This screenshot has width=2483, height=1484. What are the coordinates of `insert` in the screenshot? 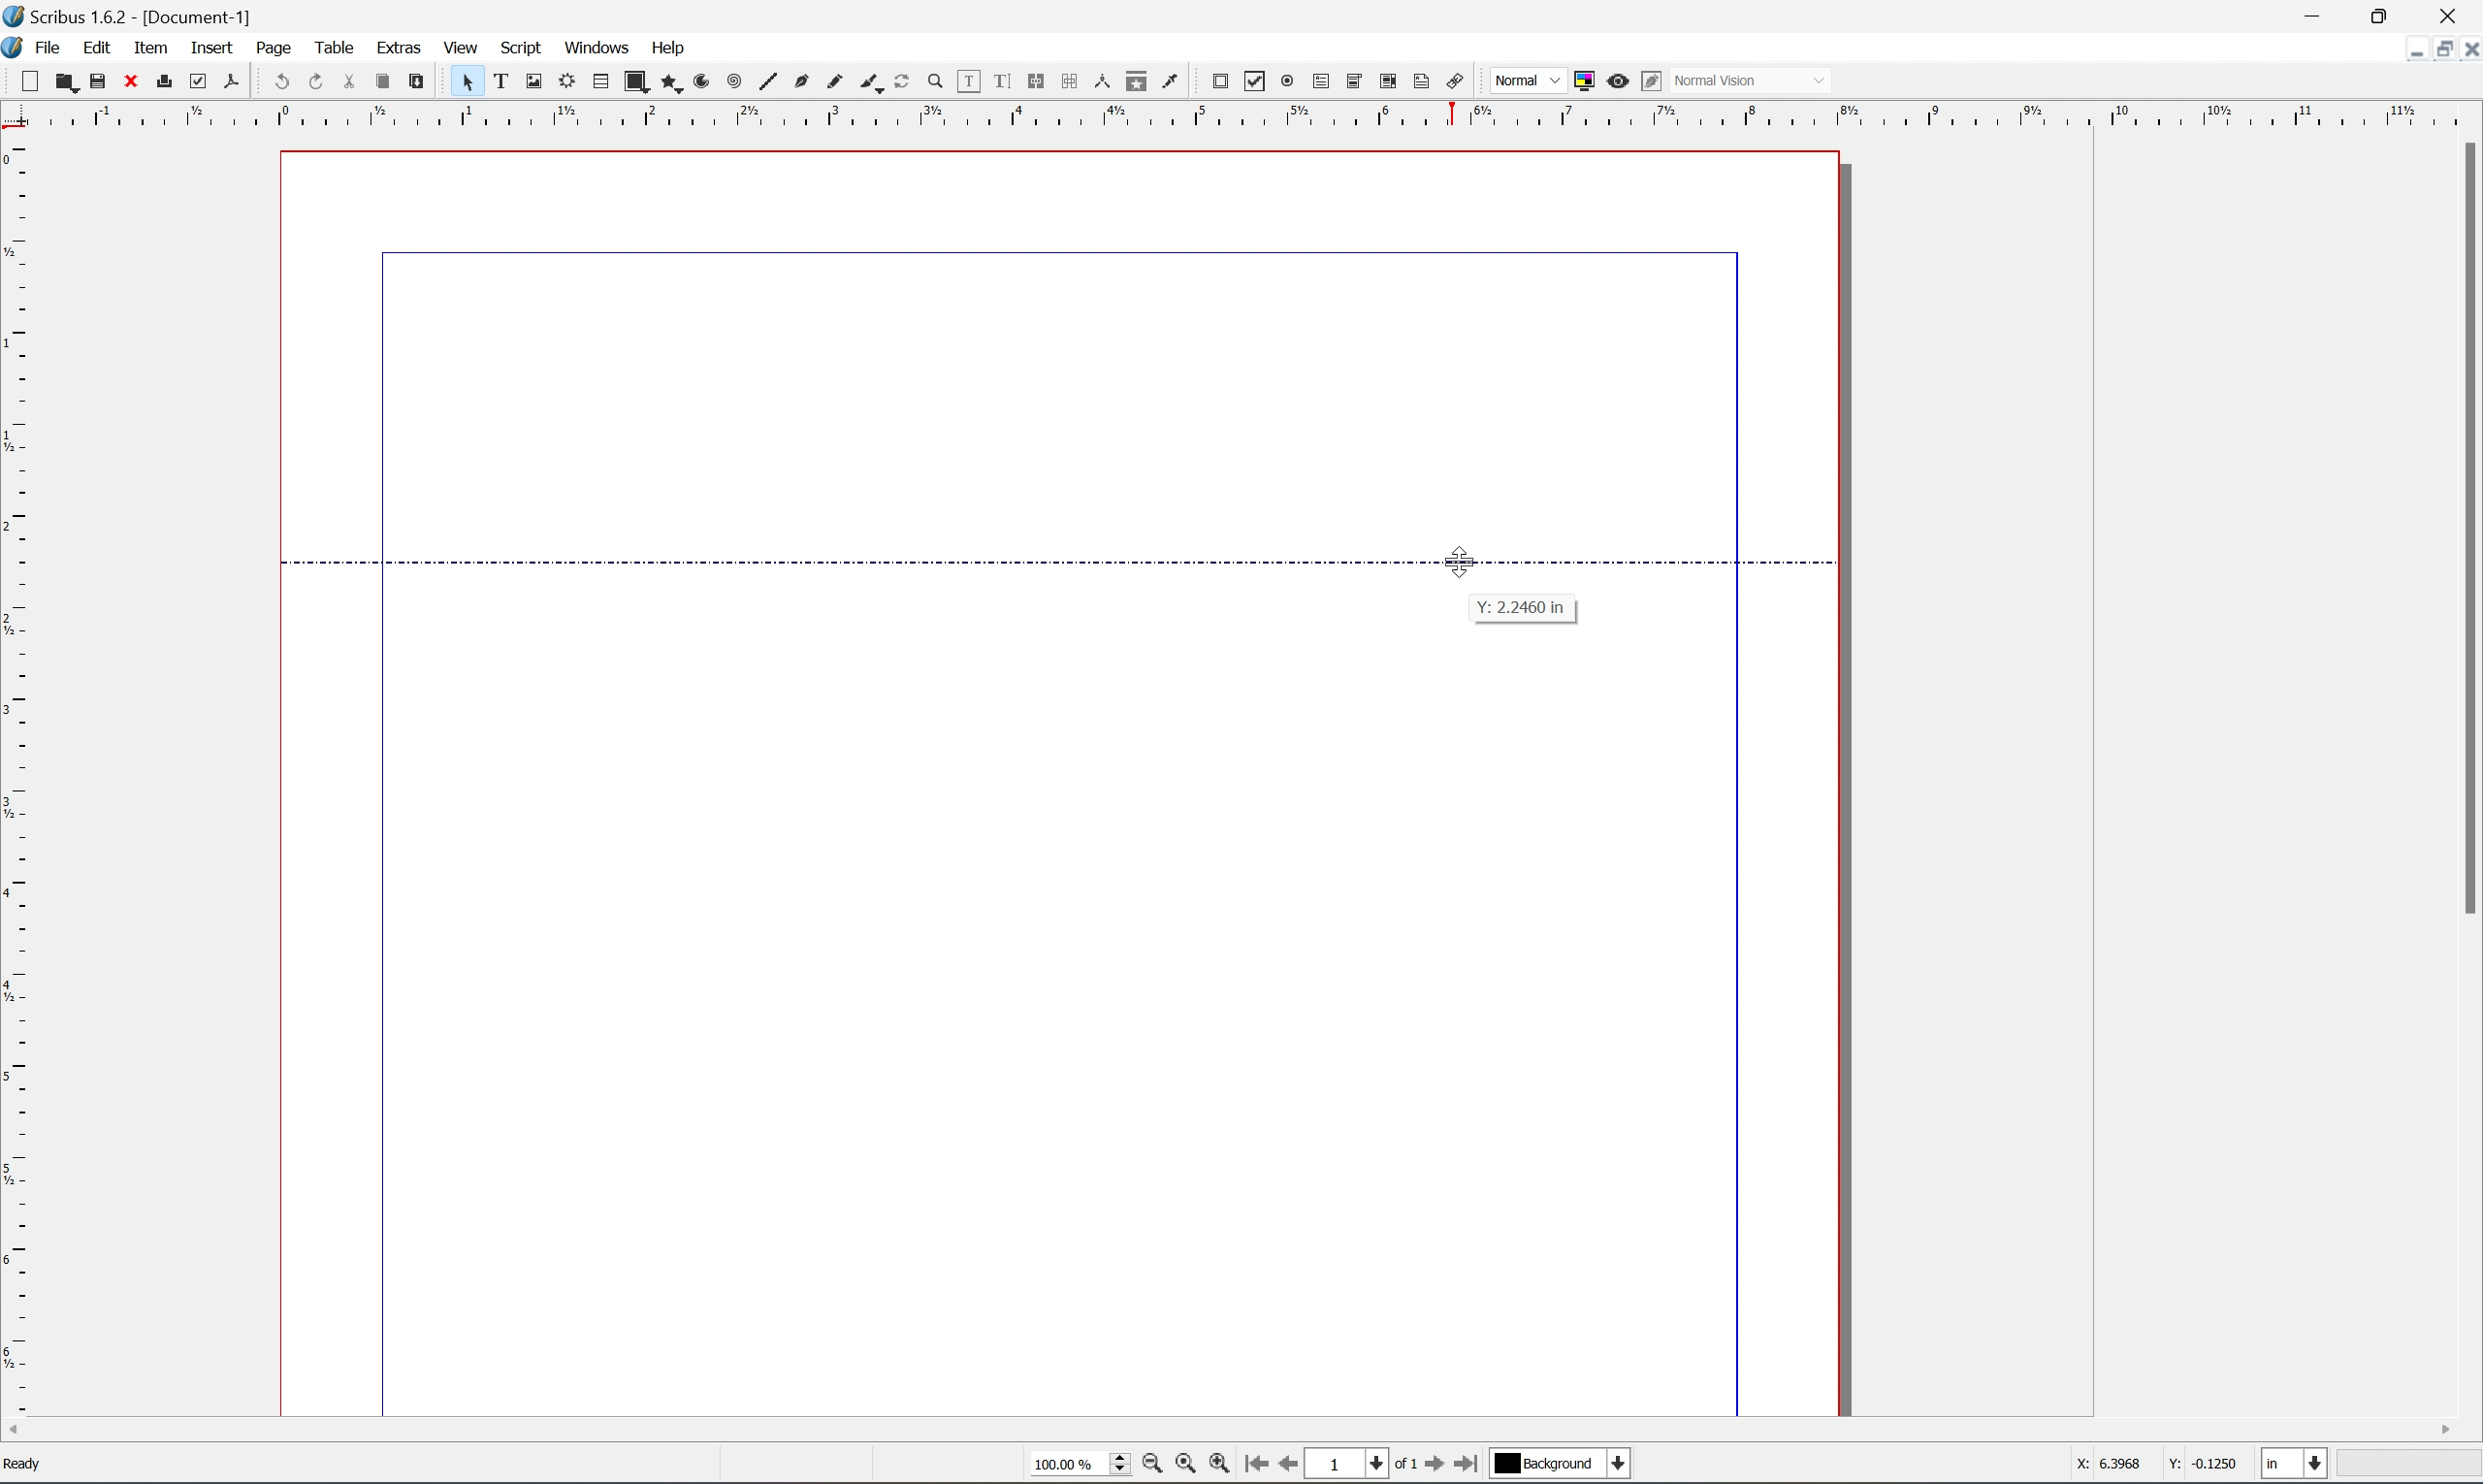 It's located at (199, 44).